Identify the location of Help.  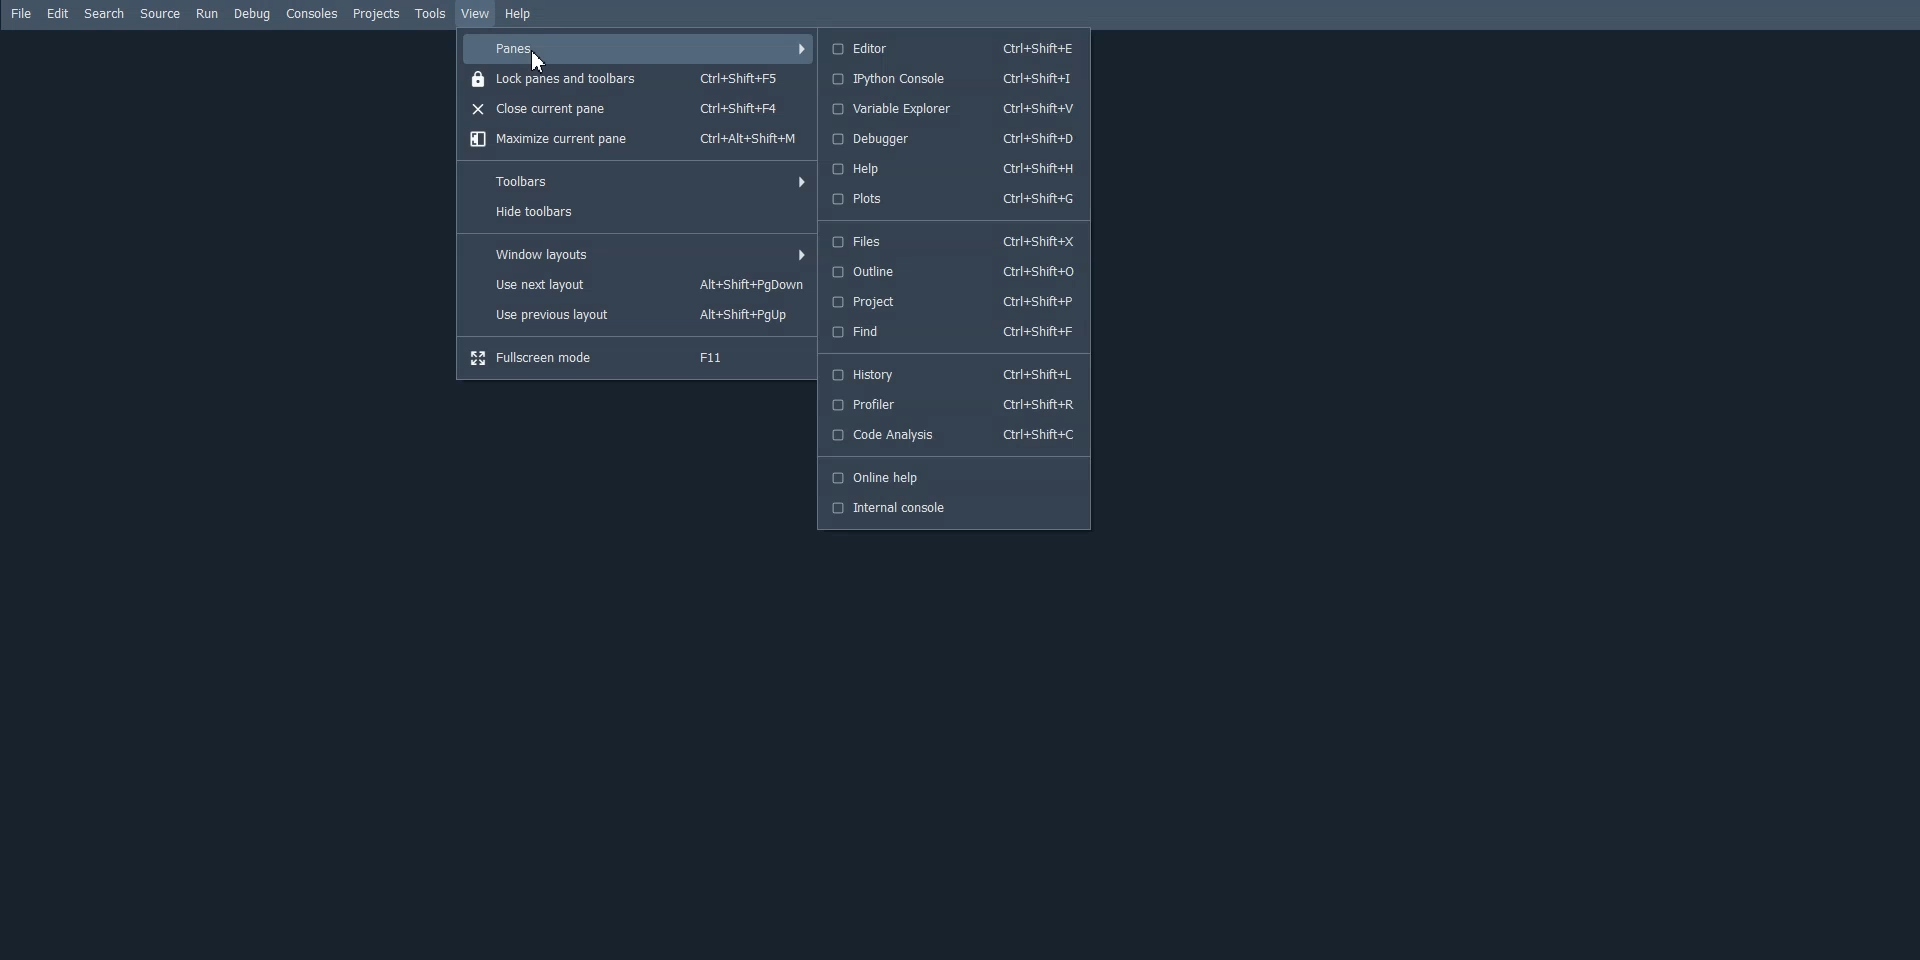
(517, 15).